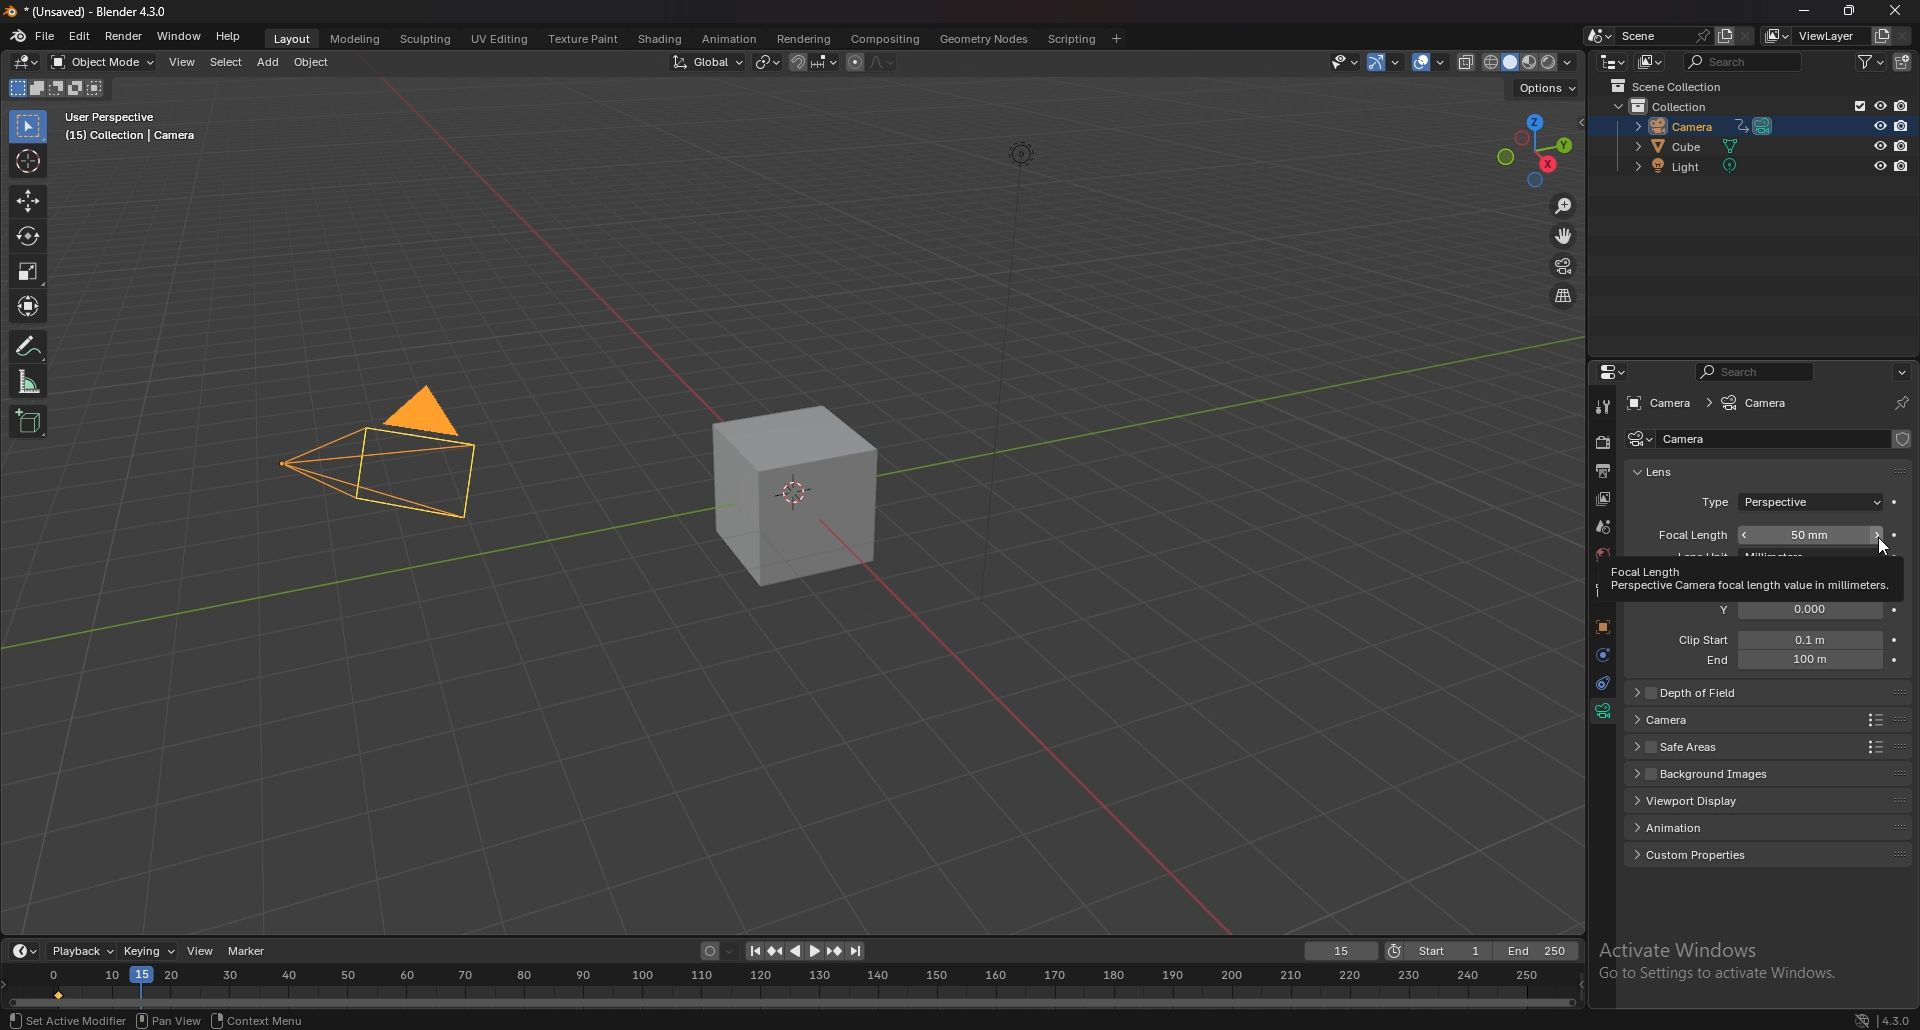 Image resolution: width=1920 pixels, height=1030 pixels. What do you see at coordinates (1548, 88) in the screenshot?
I see `options` at bounding box center [1548, 88].